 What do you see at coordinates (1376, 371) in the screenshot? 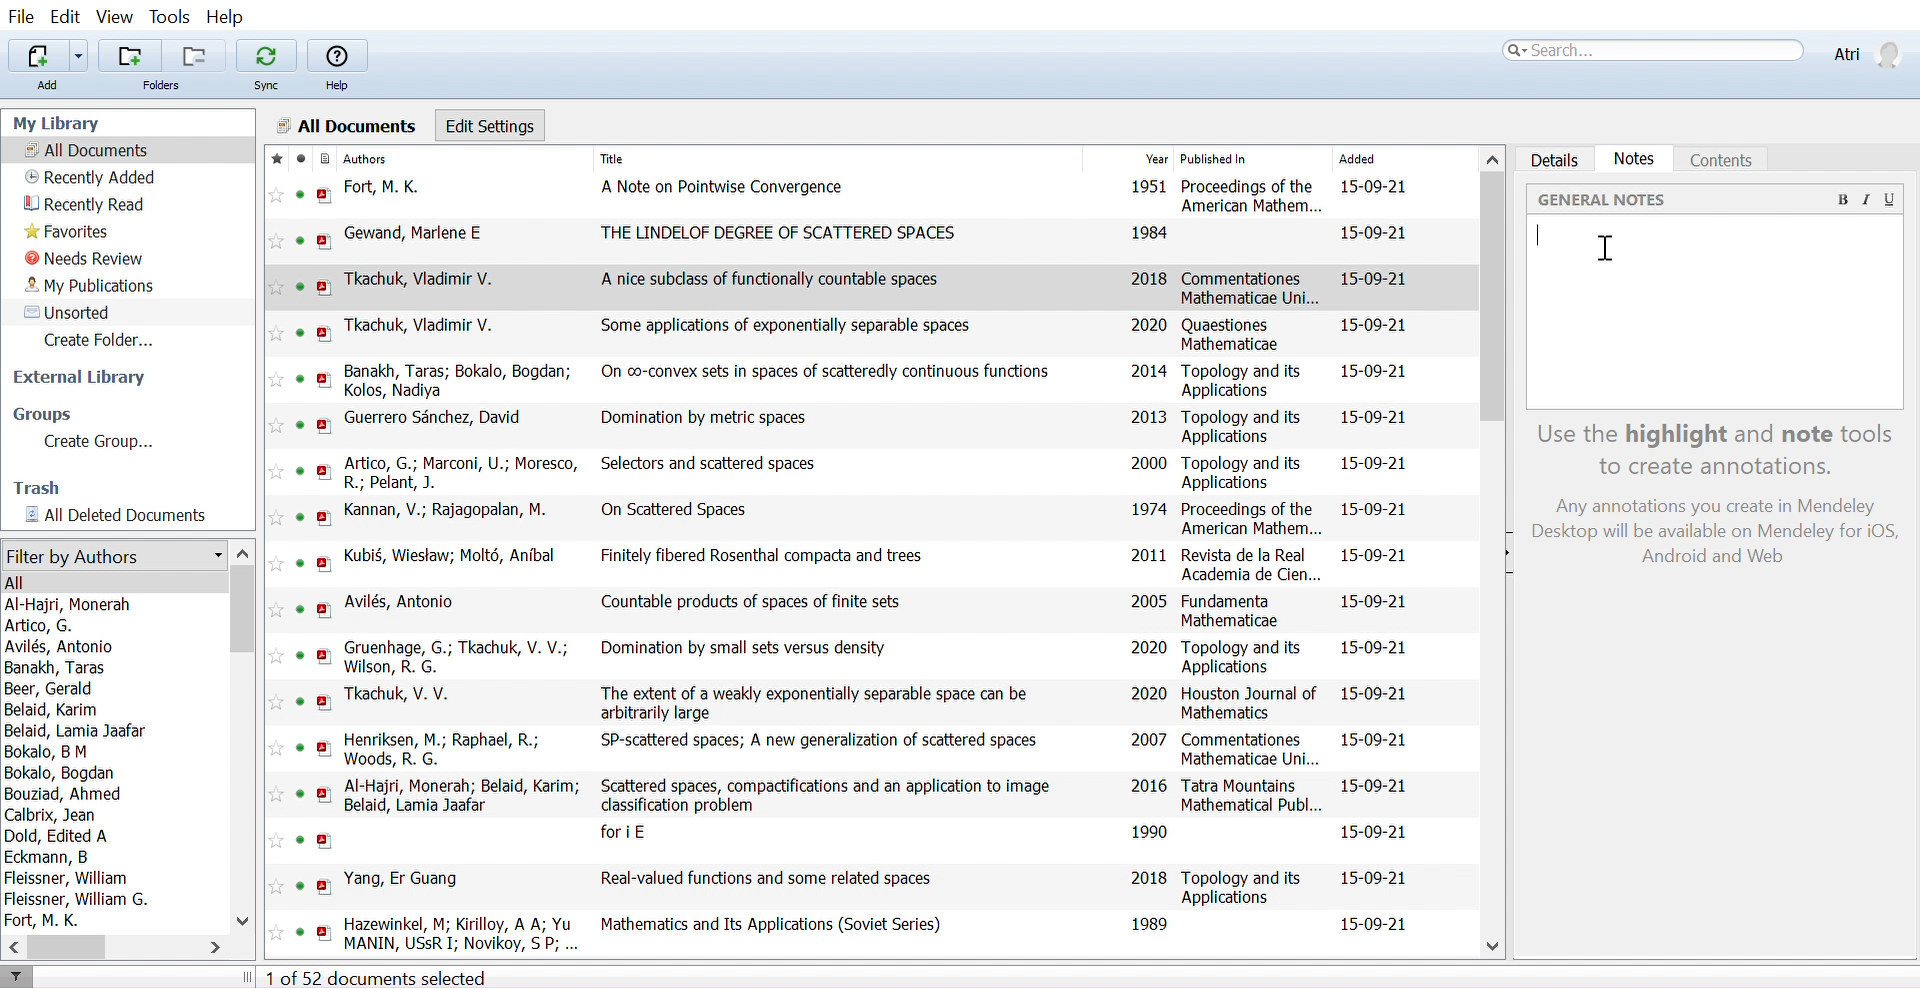
I see `15-09-21` at bounding box center [1376, 371].